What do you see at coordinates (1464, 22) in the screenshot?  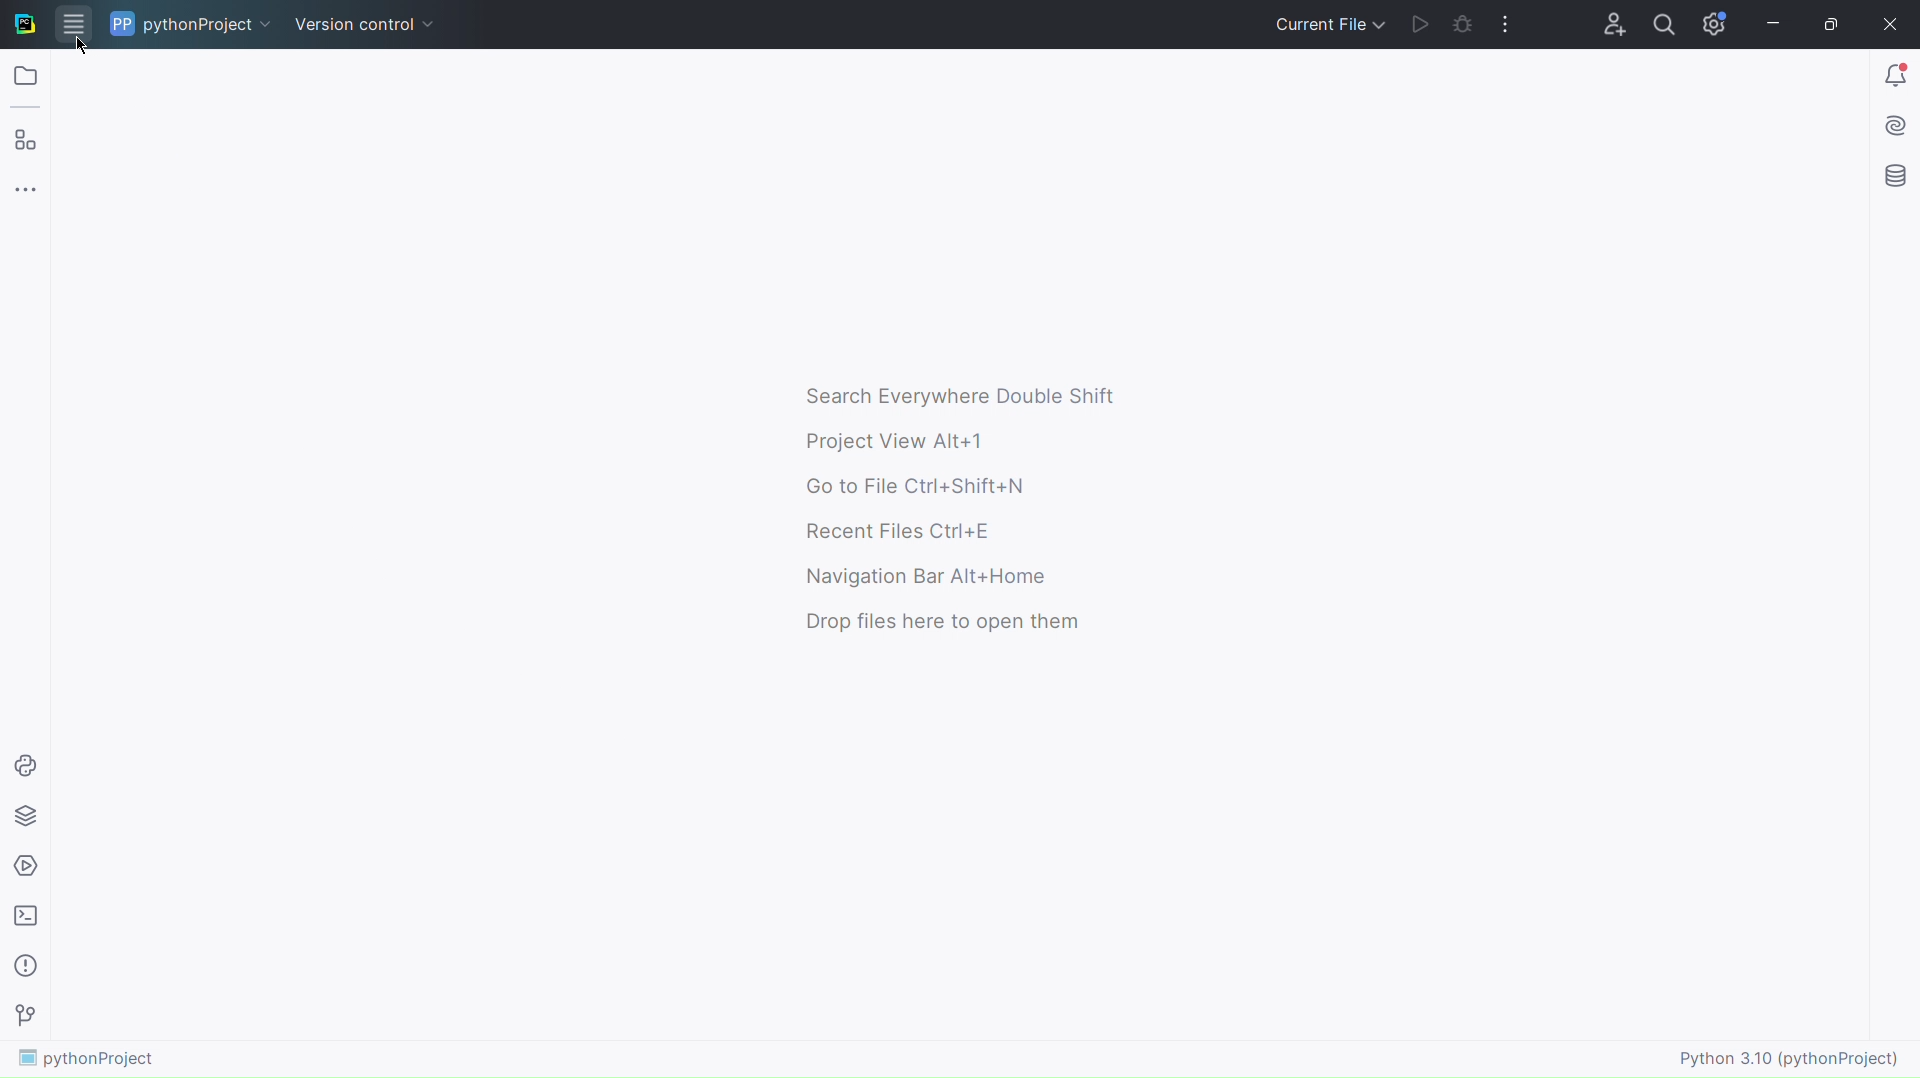 I see `Check Bugs` at bounding box center [1464, 22].